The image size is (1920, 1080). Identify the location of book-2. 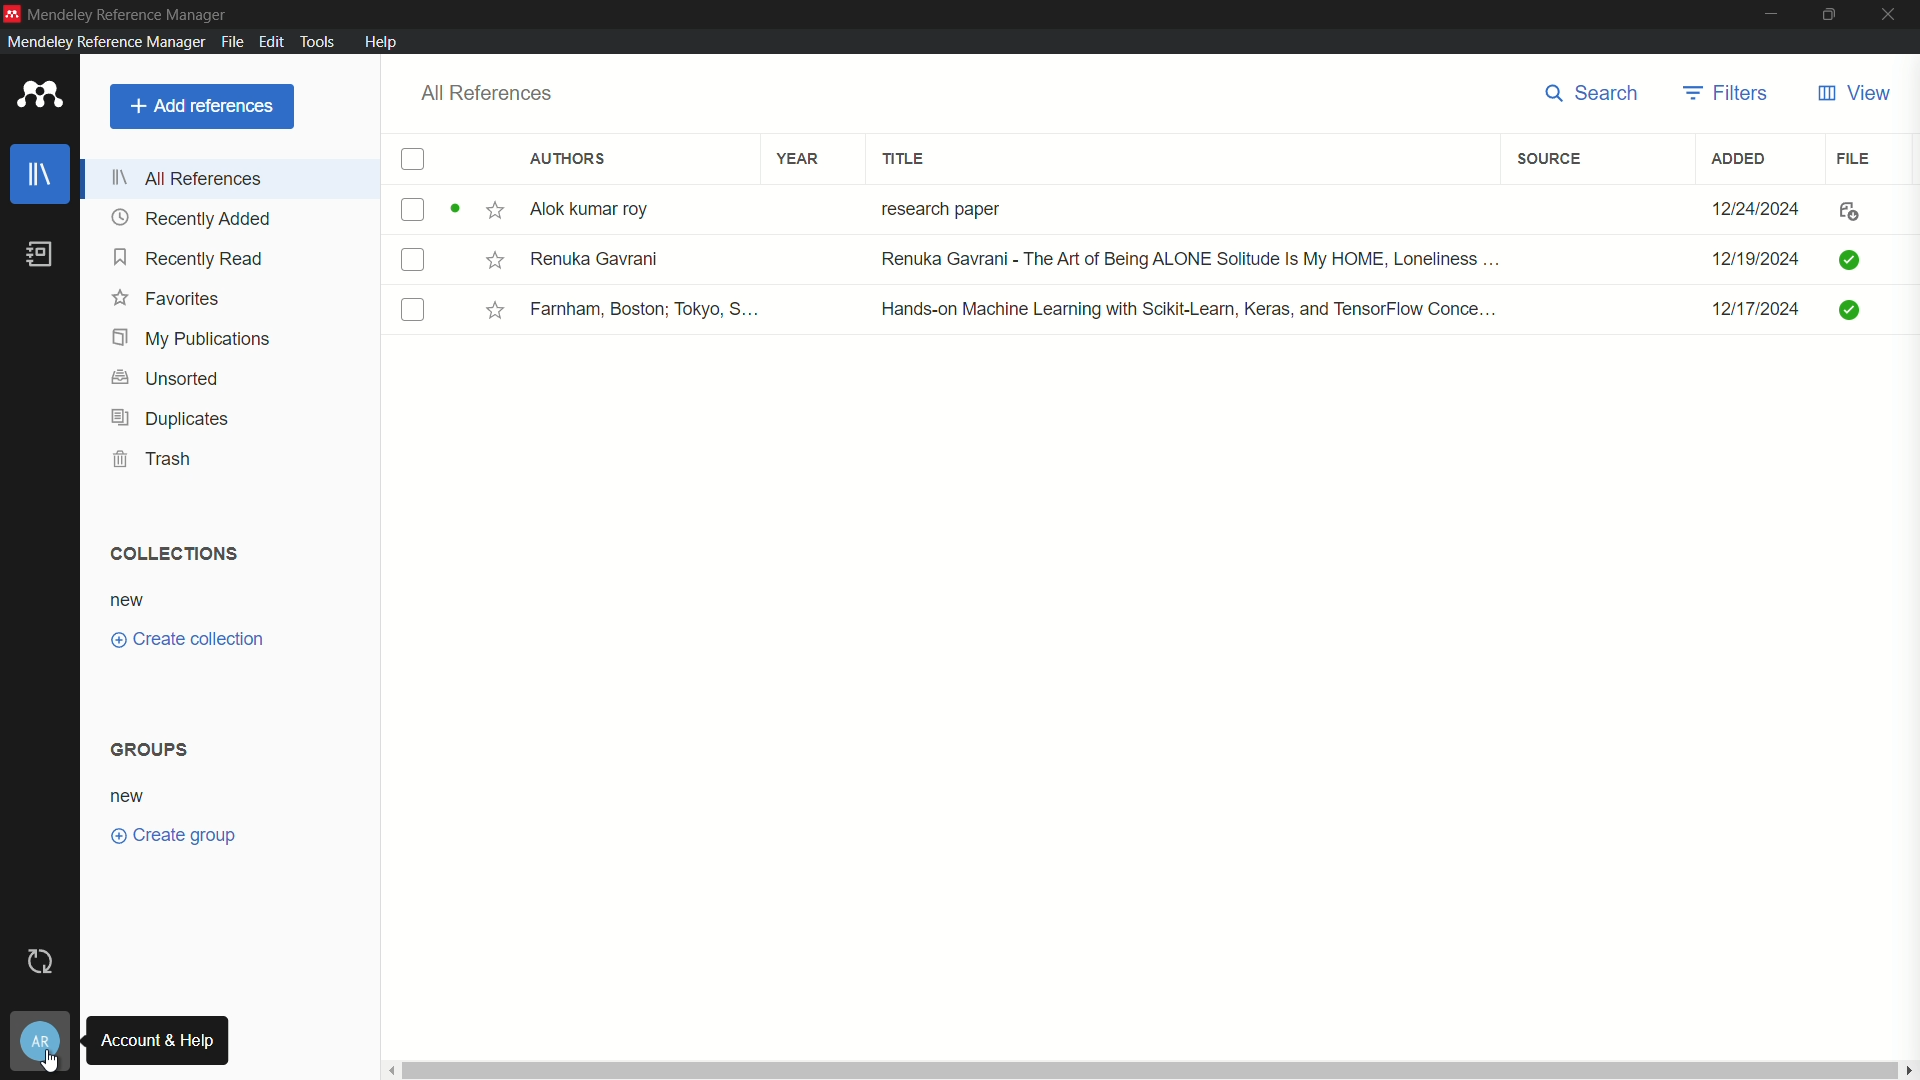
(1206, 261).